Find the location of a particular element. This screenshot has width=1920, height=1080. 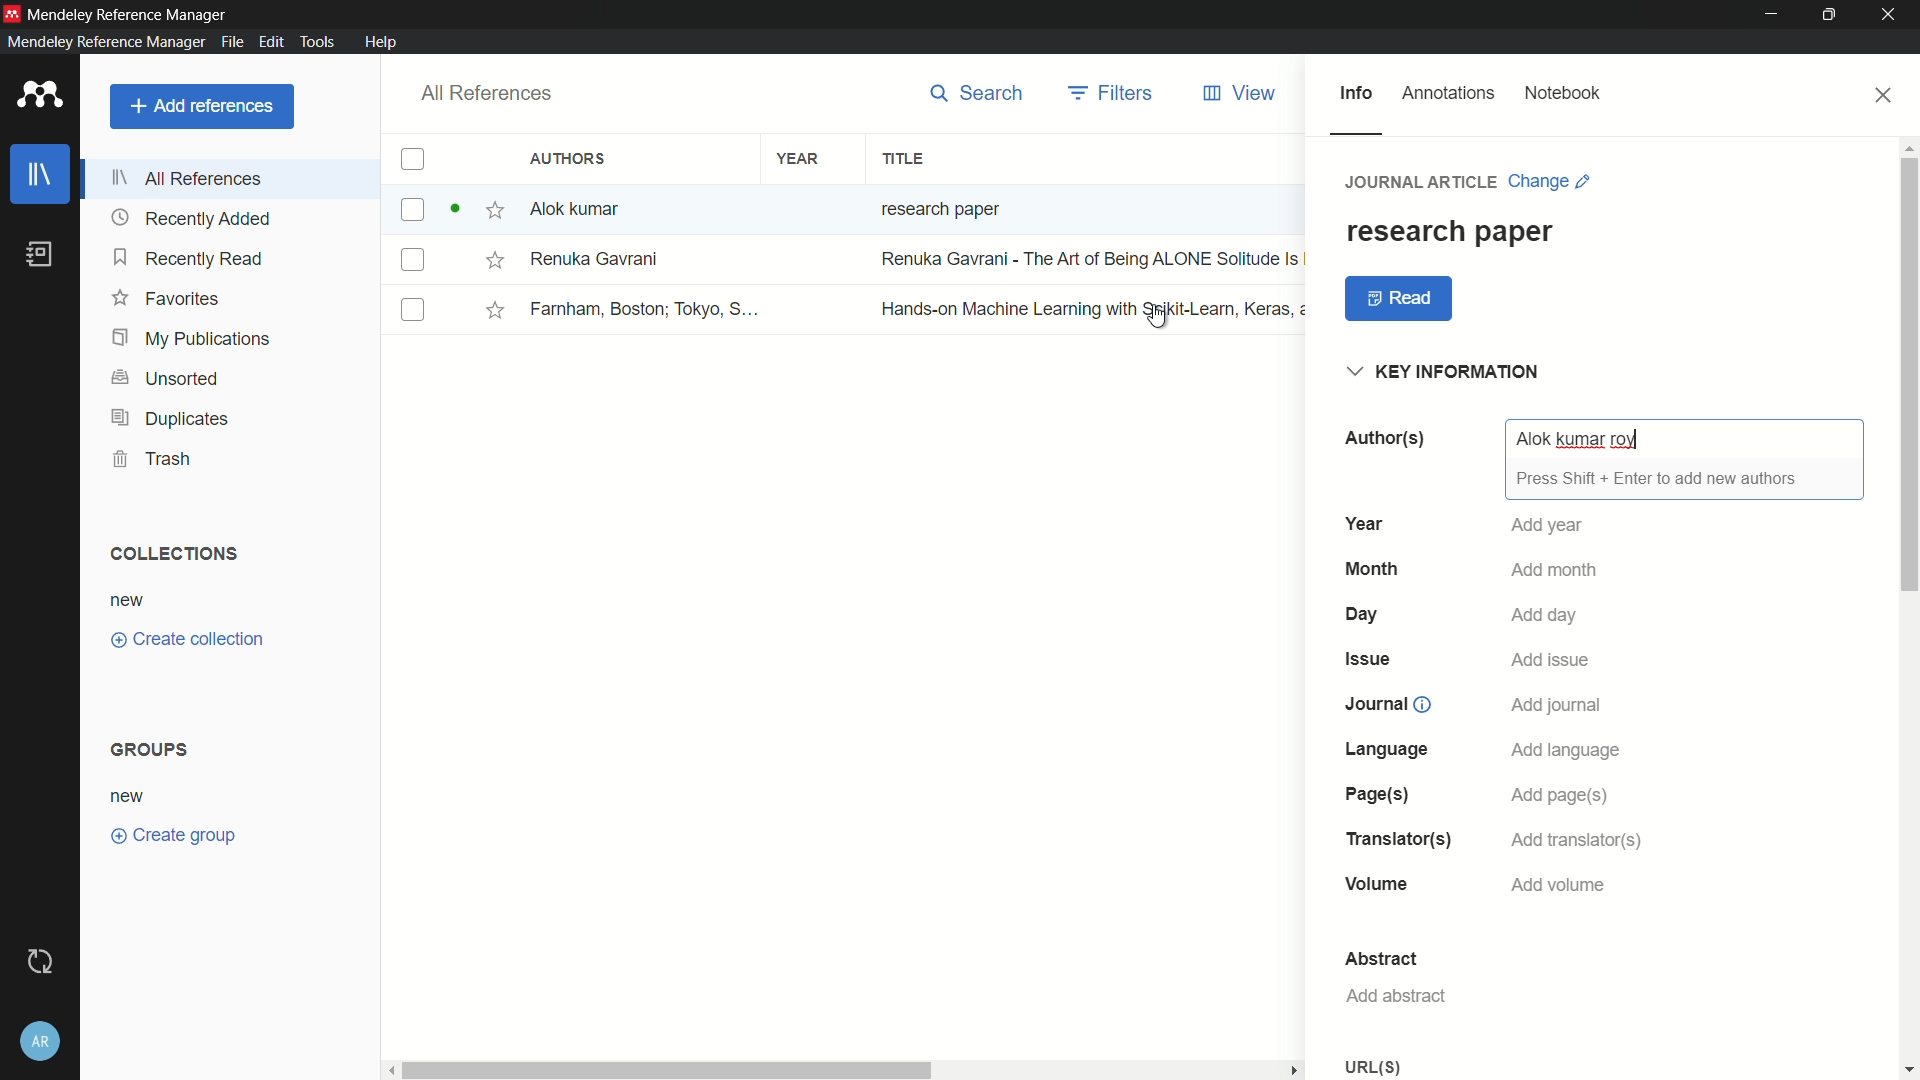

page is located at coordinates (1376, 794).